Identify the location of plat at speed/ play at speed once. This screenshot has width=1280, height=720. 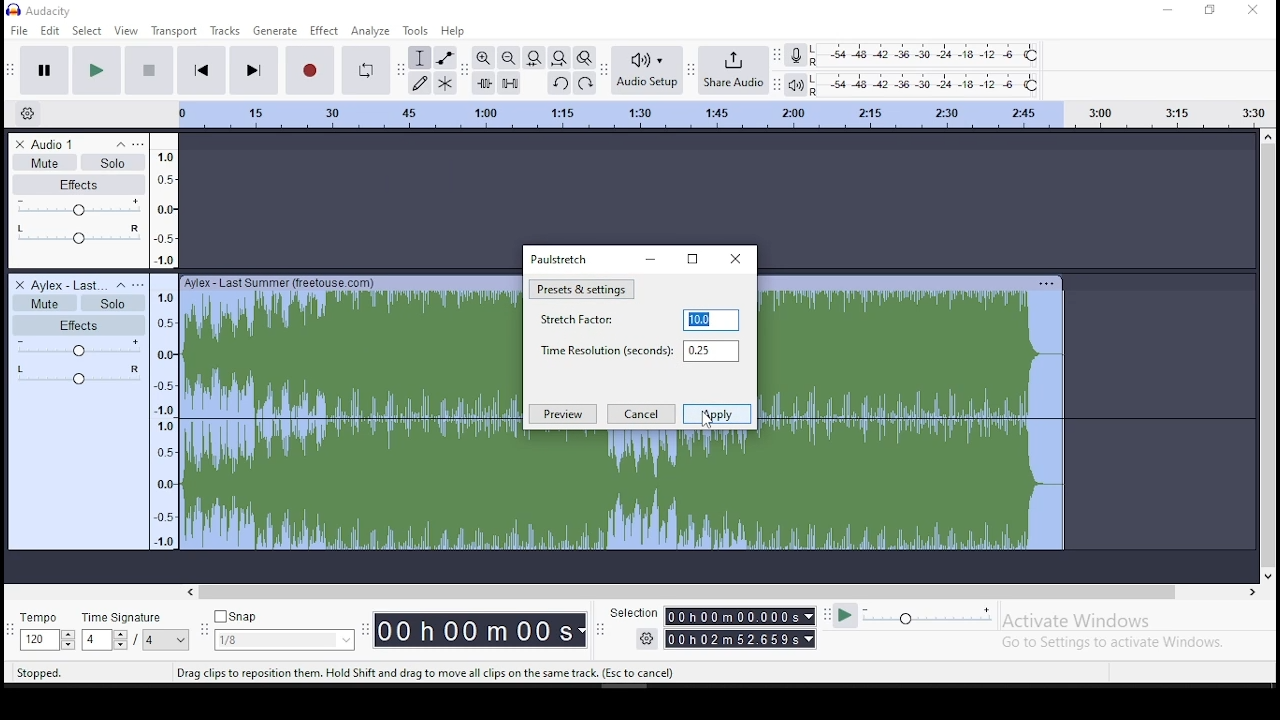
(913, 617).